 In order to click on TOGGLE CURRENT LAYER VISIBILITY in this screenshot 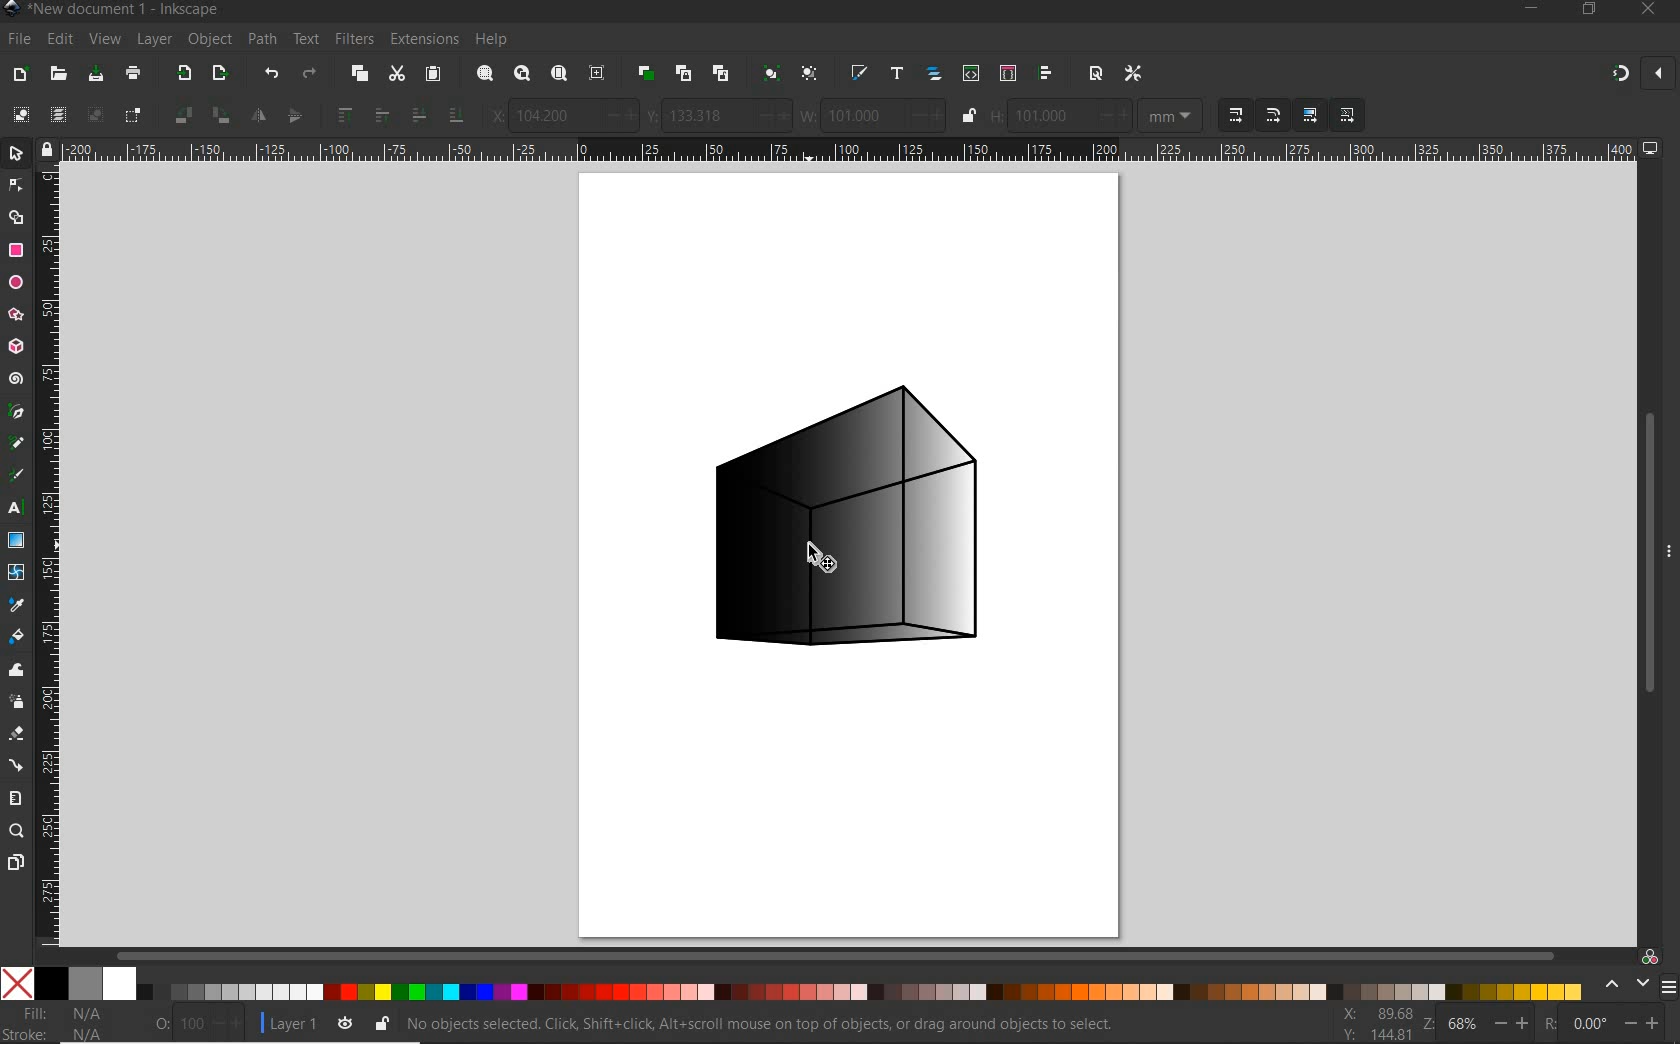, I will do `click(346, 1023)`.